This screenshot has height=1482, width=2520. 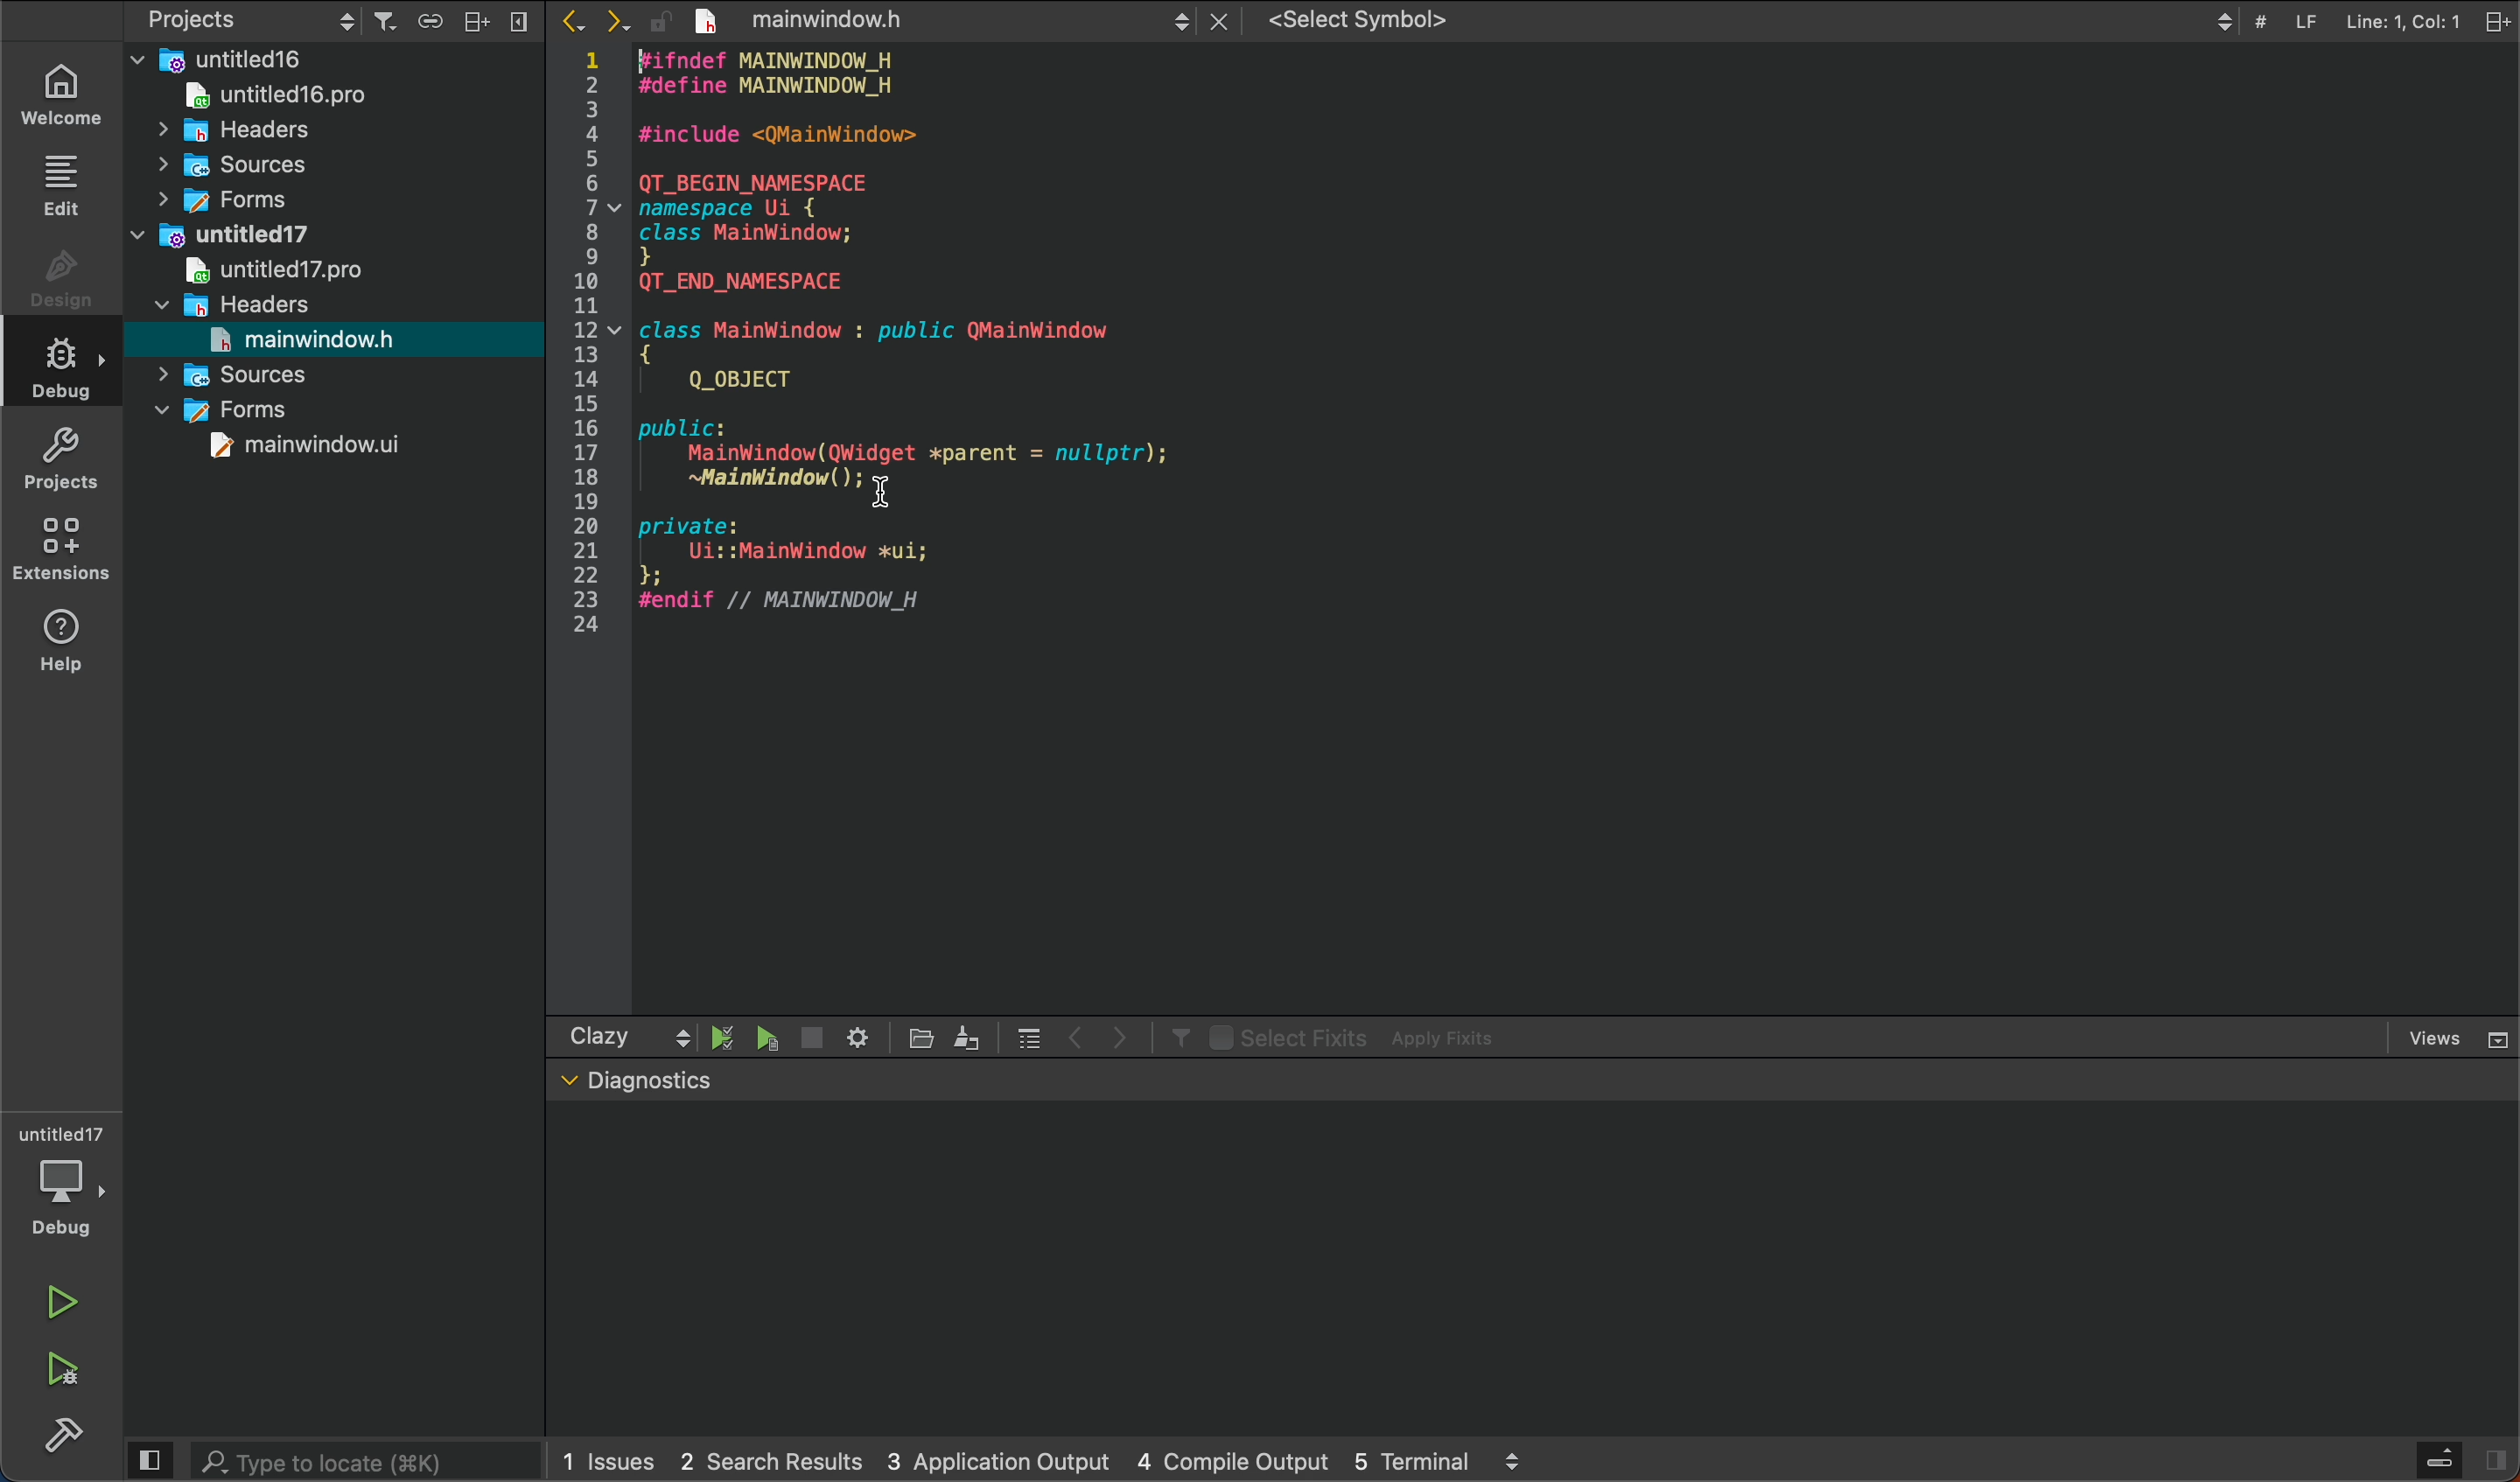 I want to click on Logs, so click(x=1514, y=1460).